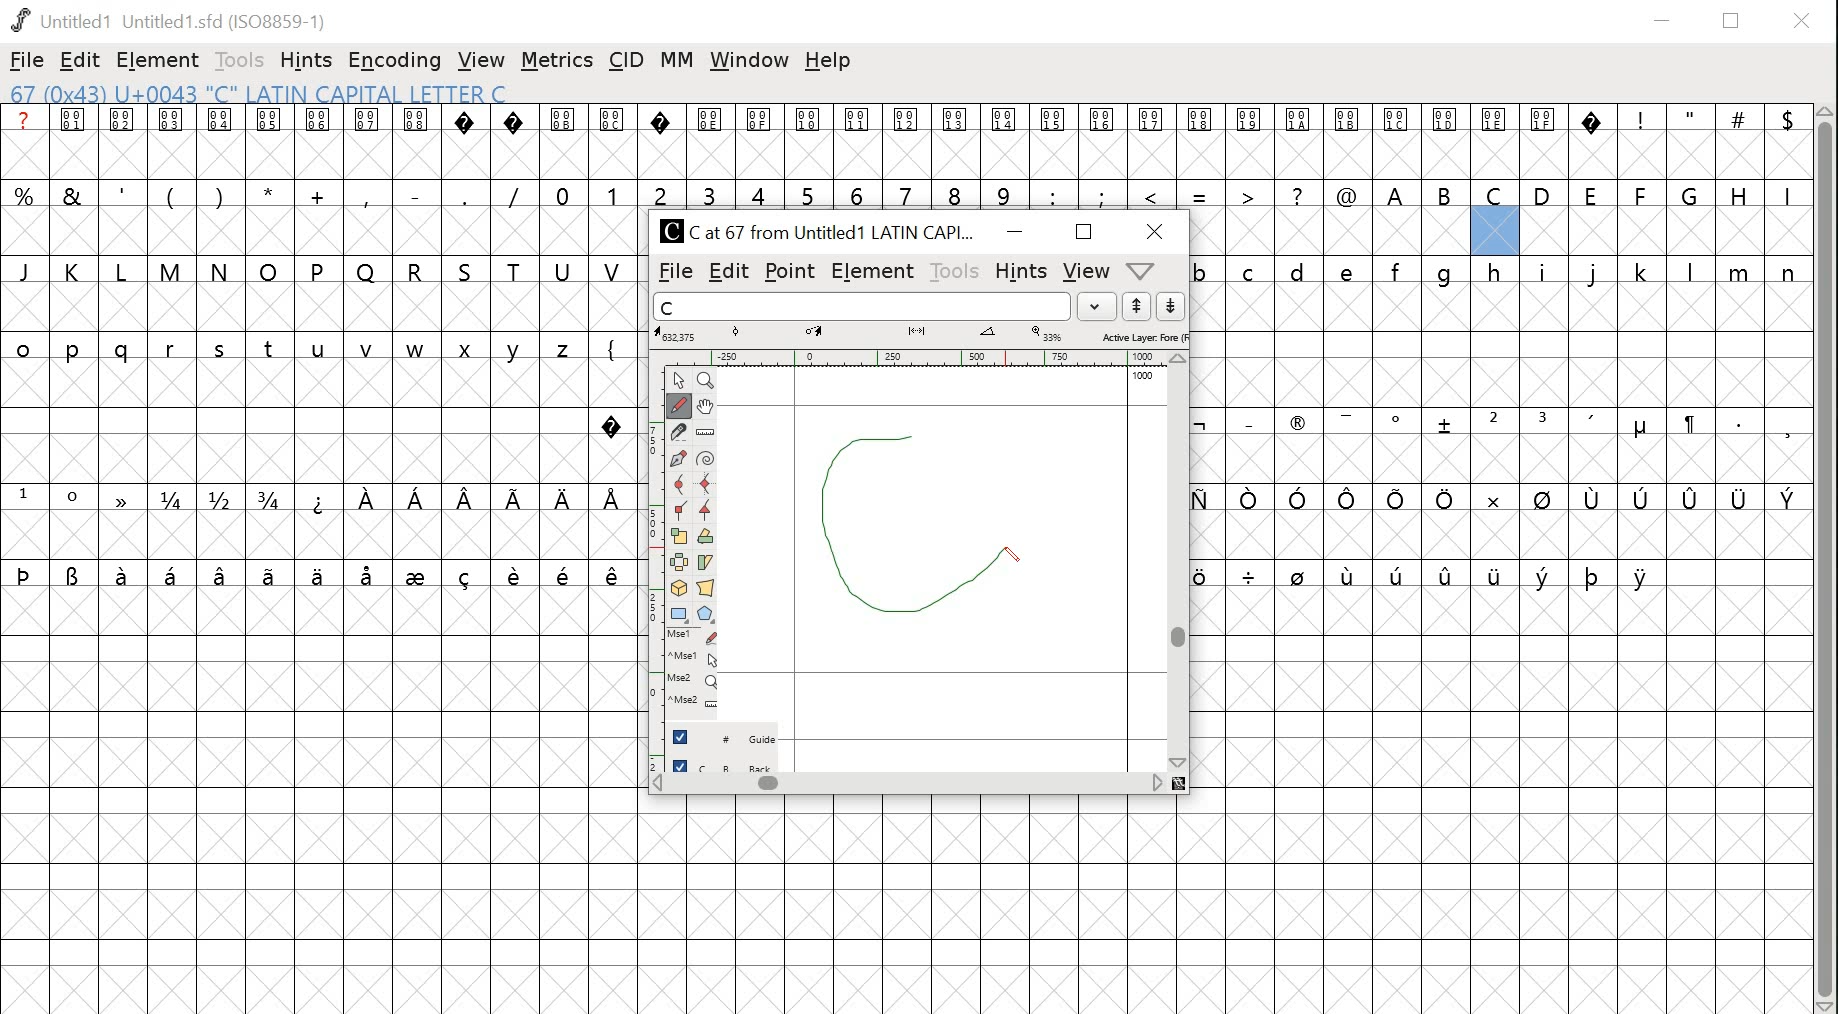 The height and width of the screenshot is (1014, 1838). I want to click on file, so click(26, 60).